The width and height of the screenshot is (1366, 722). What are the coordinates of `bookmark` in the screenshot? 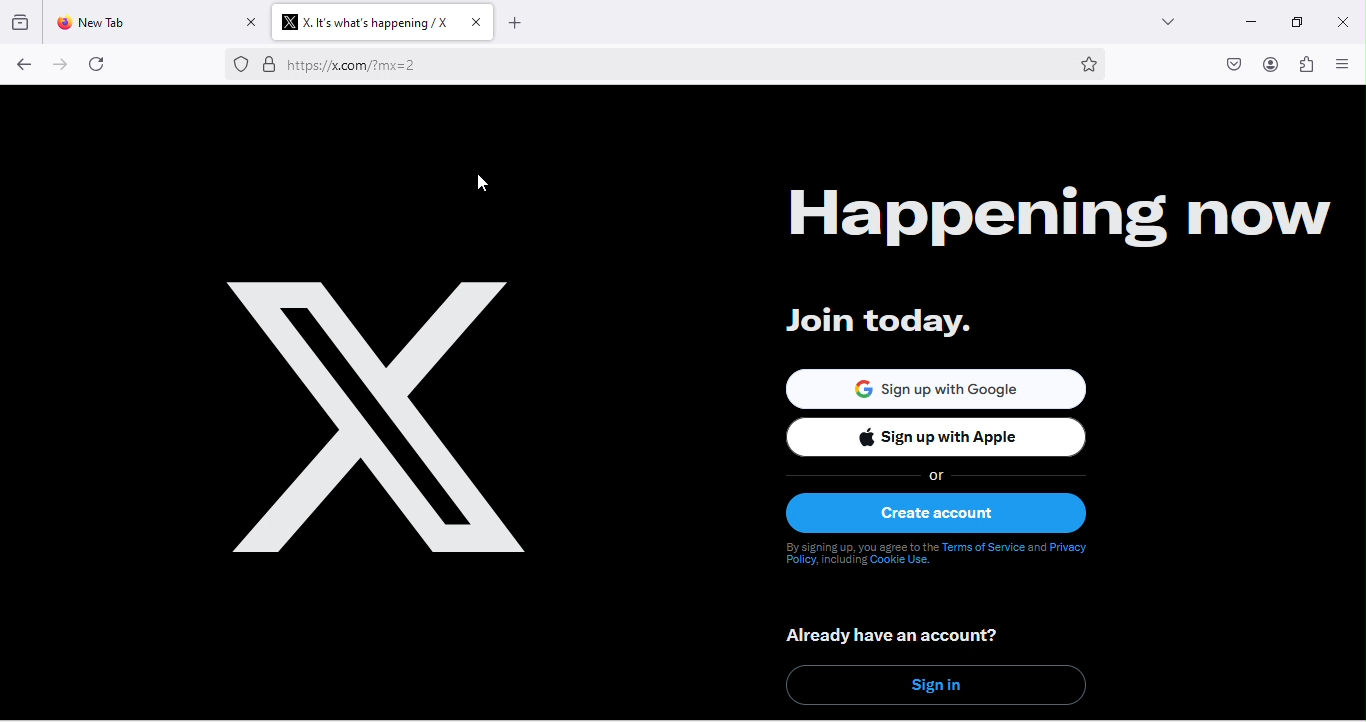 It's located at (1079, 65).